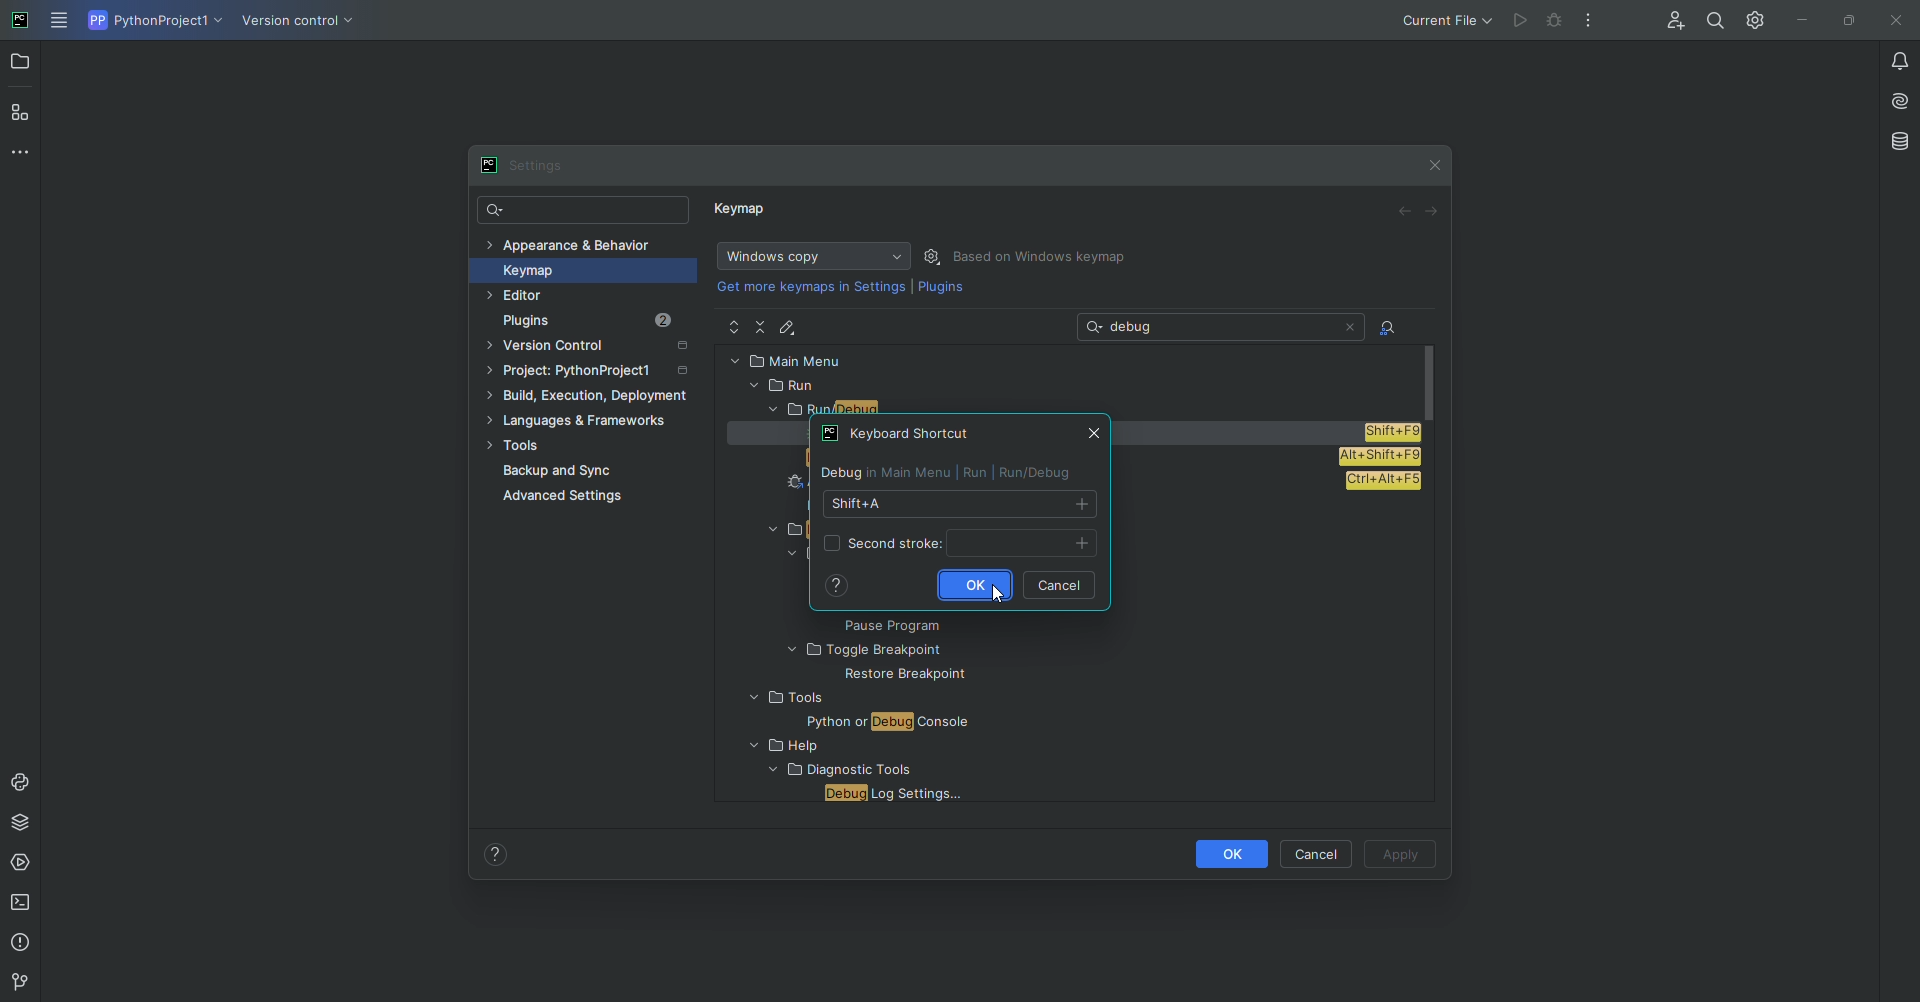  What do you see at coordinates (1671, 22) in the screenshot?
I see `Code with me` at bounding box center [1671, 22].